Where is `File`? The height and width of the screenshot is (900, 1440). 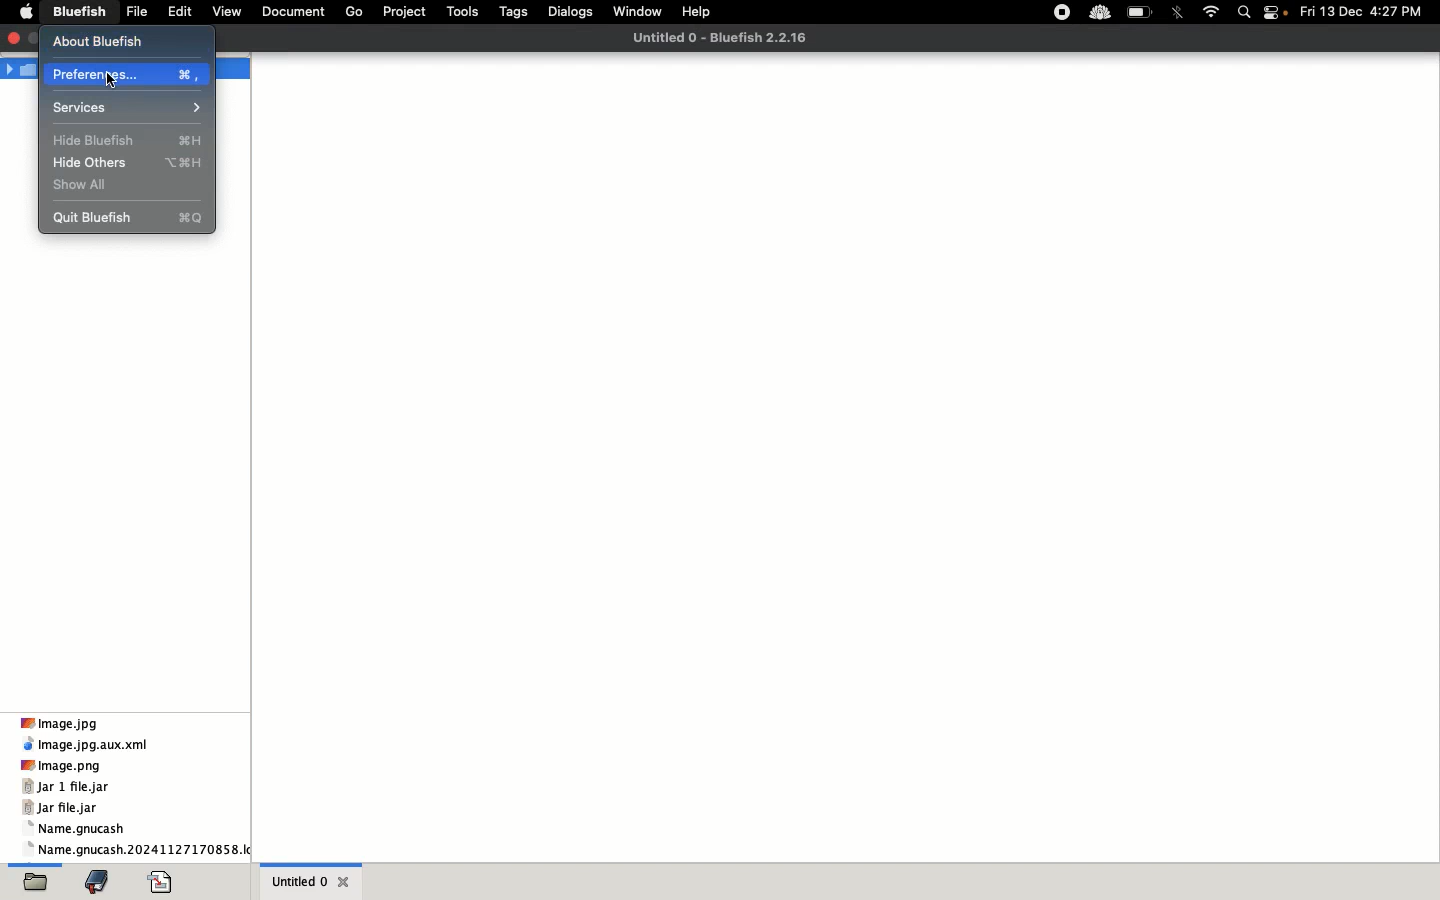
File is located at coordinates (39, 879).